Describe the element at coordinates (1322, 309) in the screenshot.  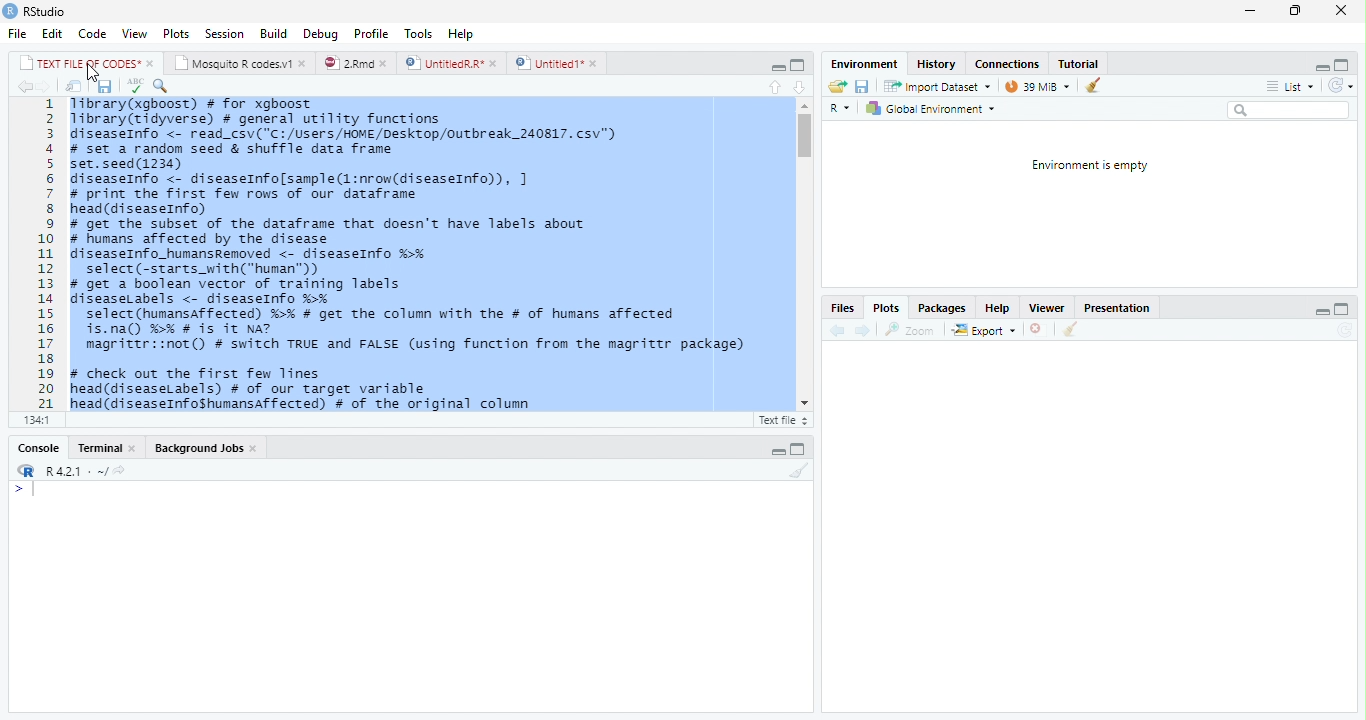
I see `Minimize` at that location.